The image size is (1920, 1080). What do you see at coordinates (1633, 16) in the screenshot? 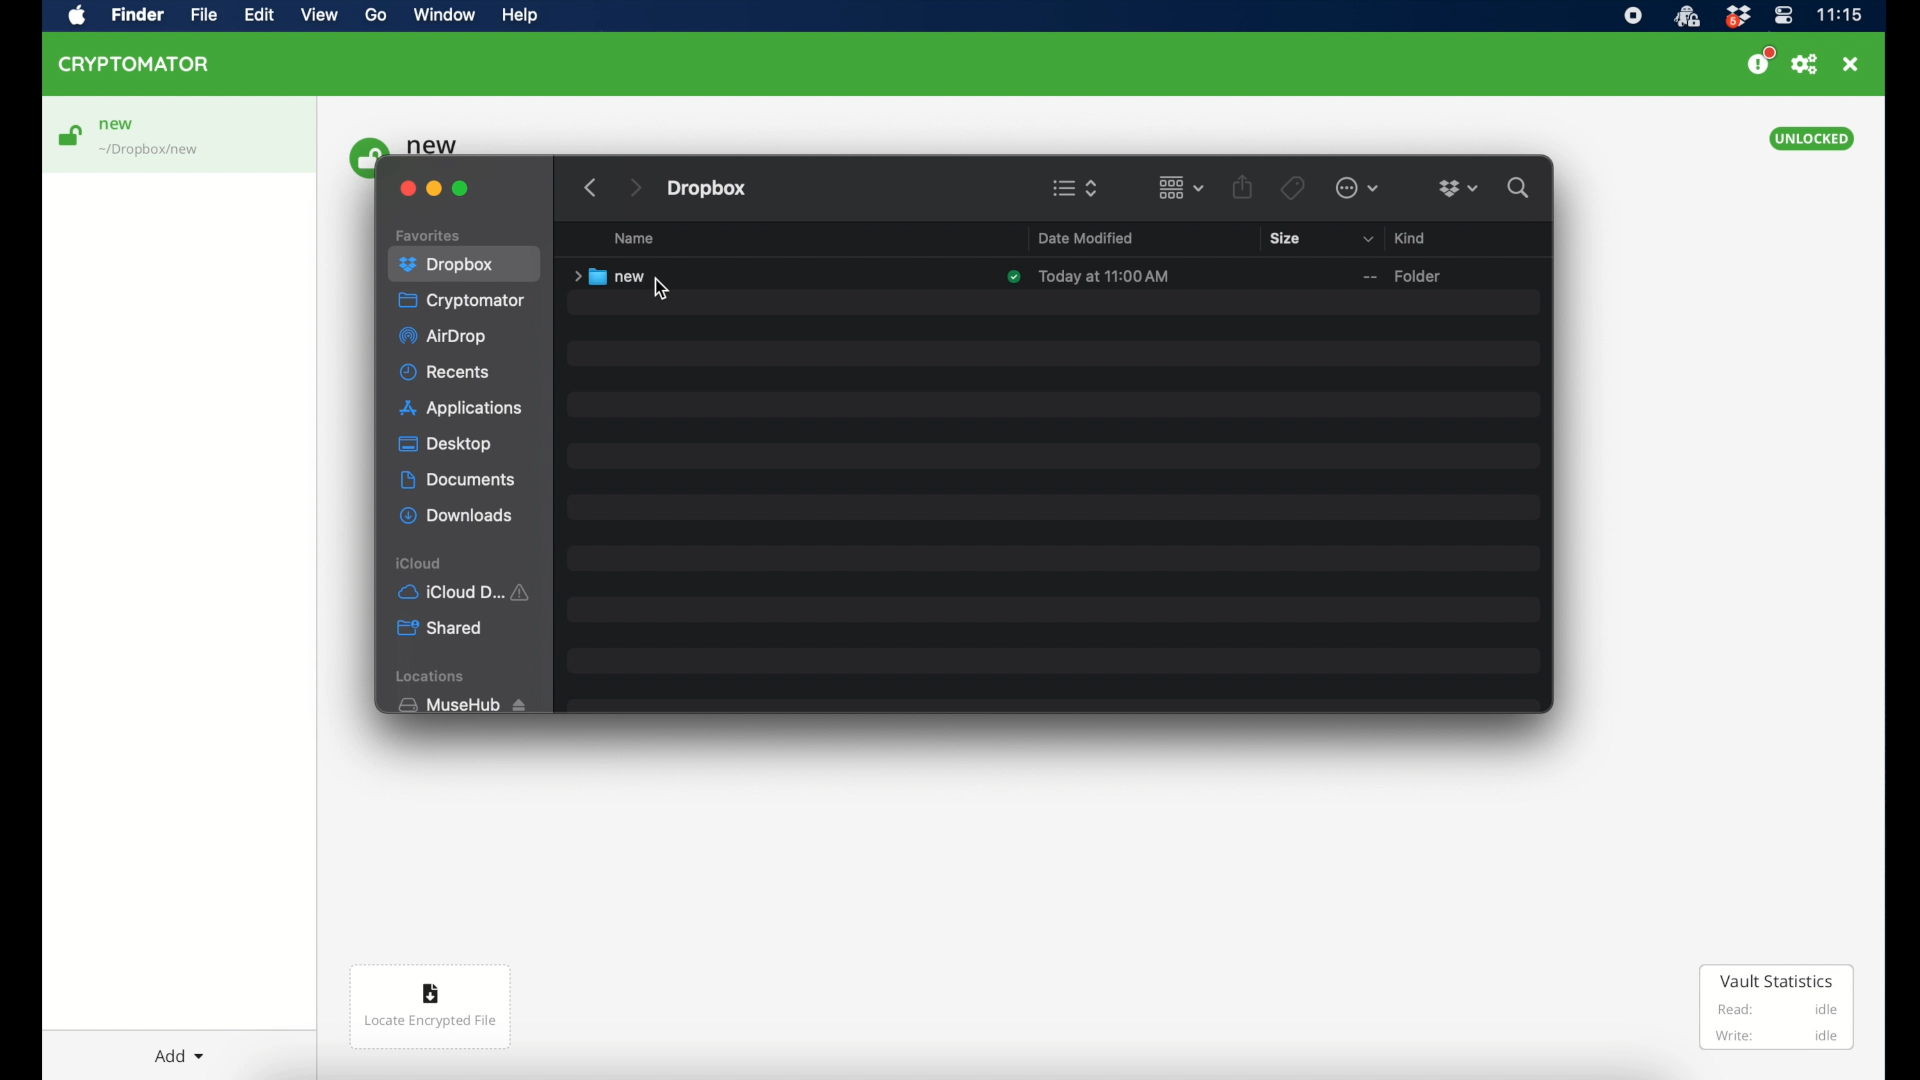
I see `screen recorder music` at bounding box center [1633, 16].